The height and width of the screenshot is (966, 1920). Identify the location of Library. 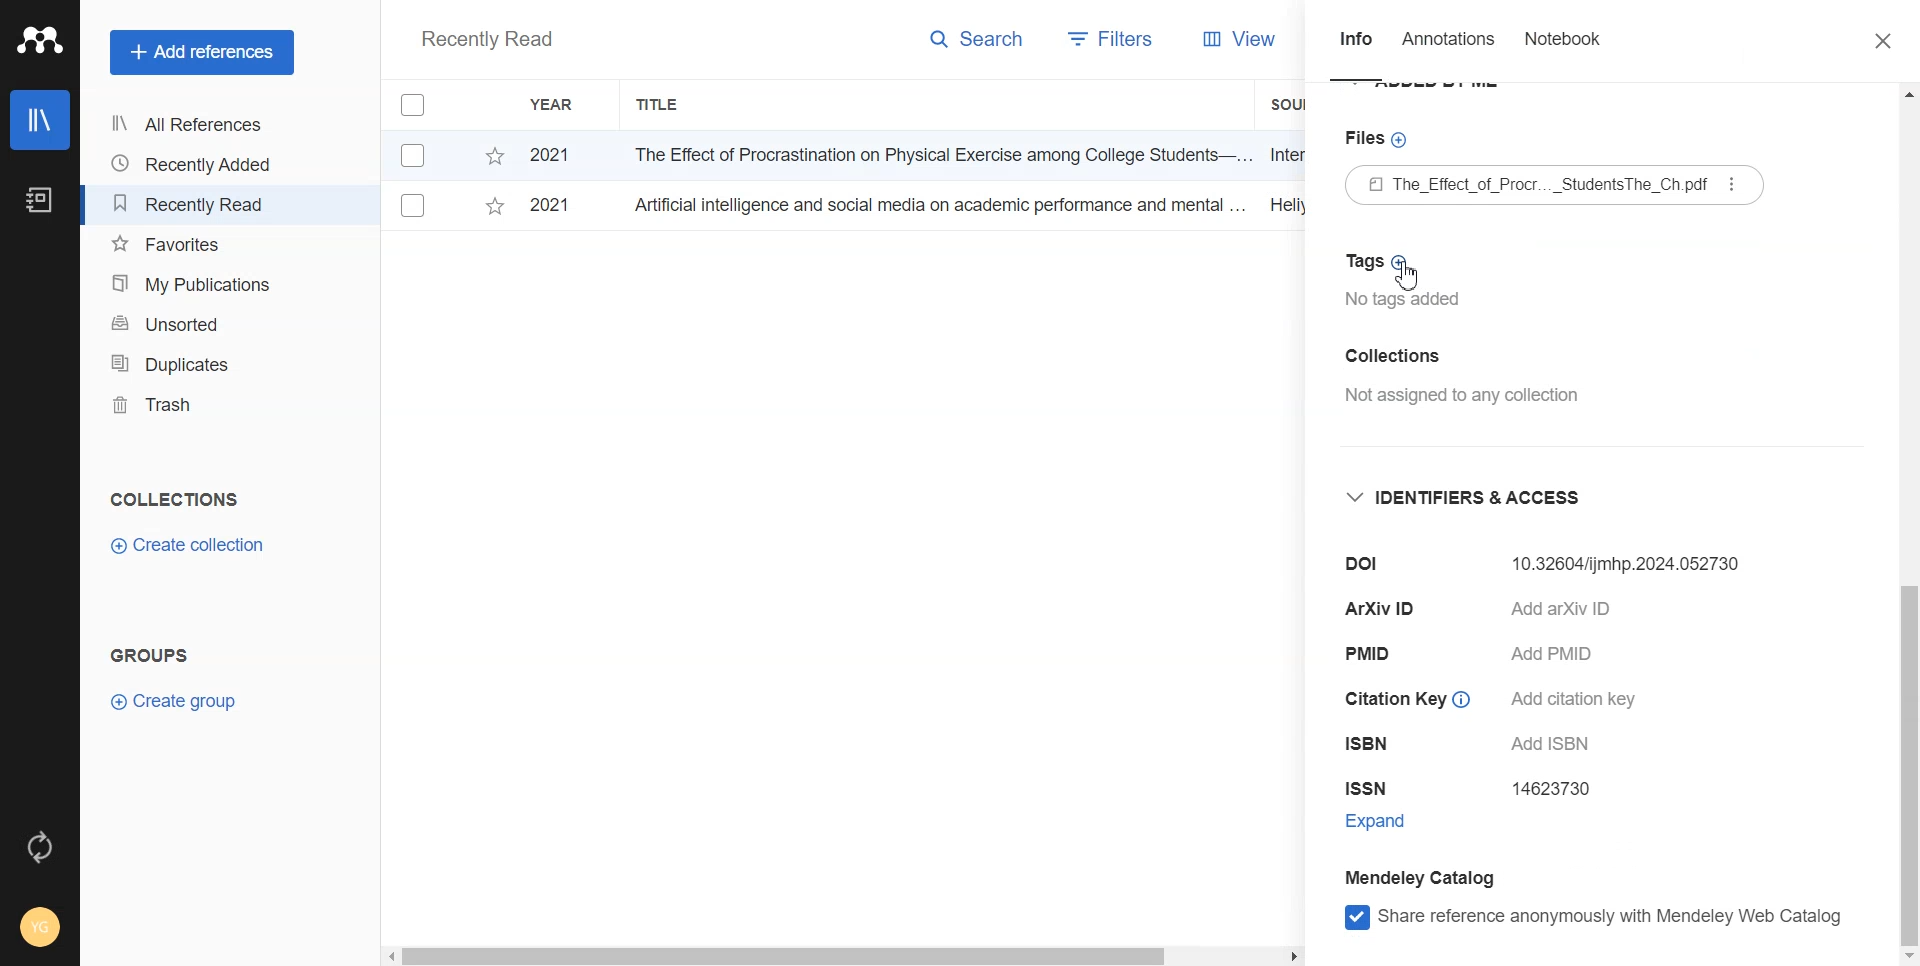
(41, 120).